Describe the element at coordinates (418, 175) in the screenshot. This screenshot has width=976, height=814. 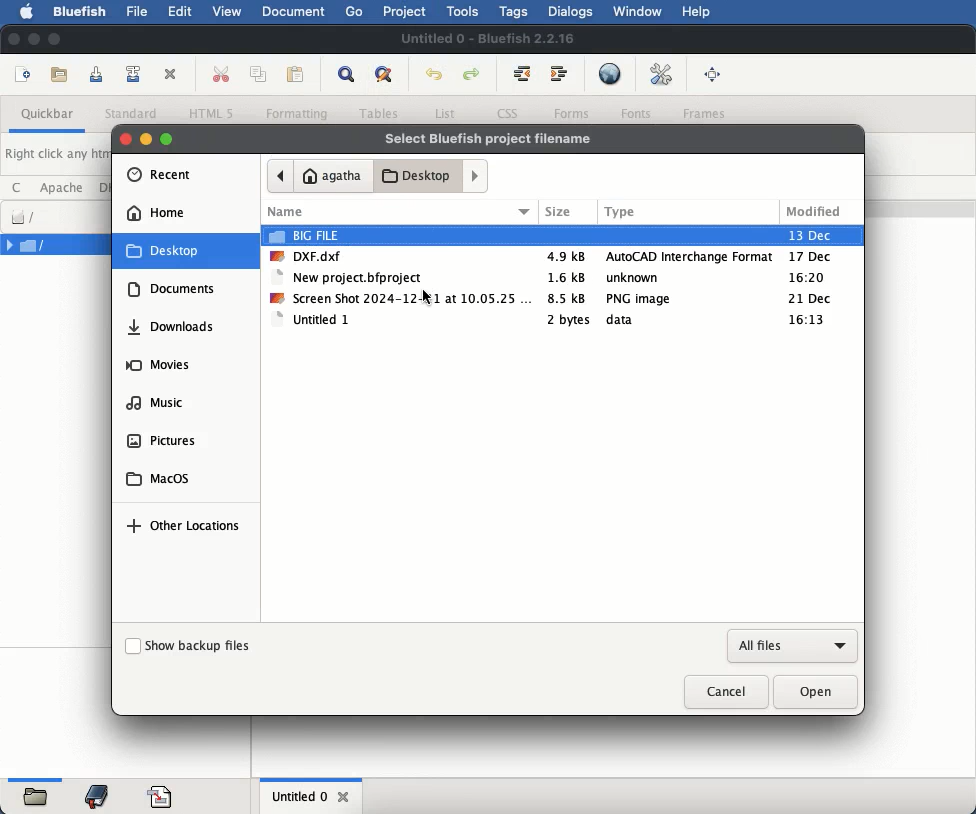
I see `desktop` at that location.